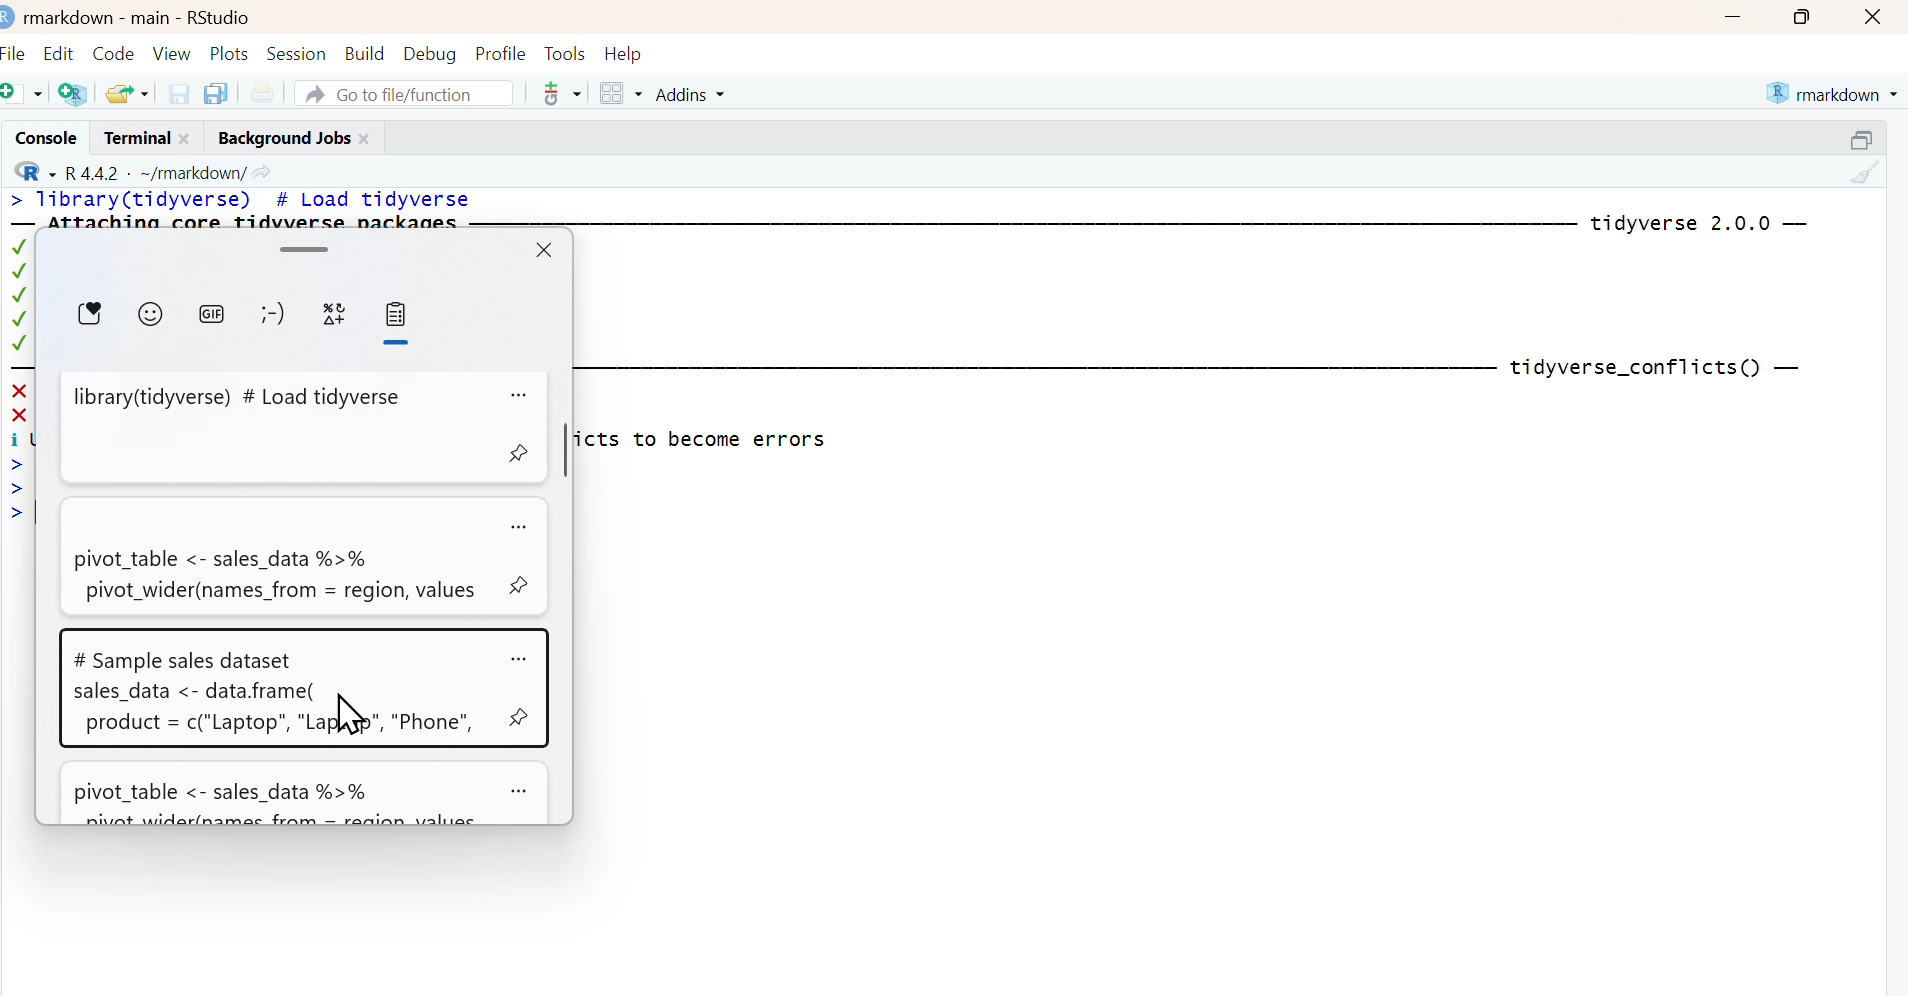 The height and width of the screenshot is (996, 1908). I want to click on clipboard, so click(401, 325).